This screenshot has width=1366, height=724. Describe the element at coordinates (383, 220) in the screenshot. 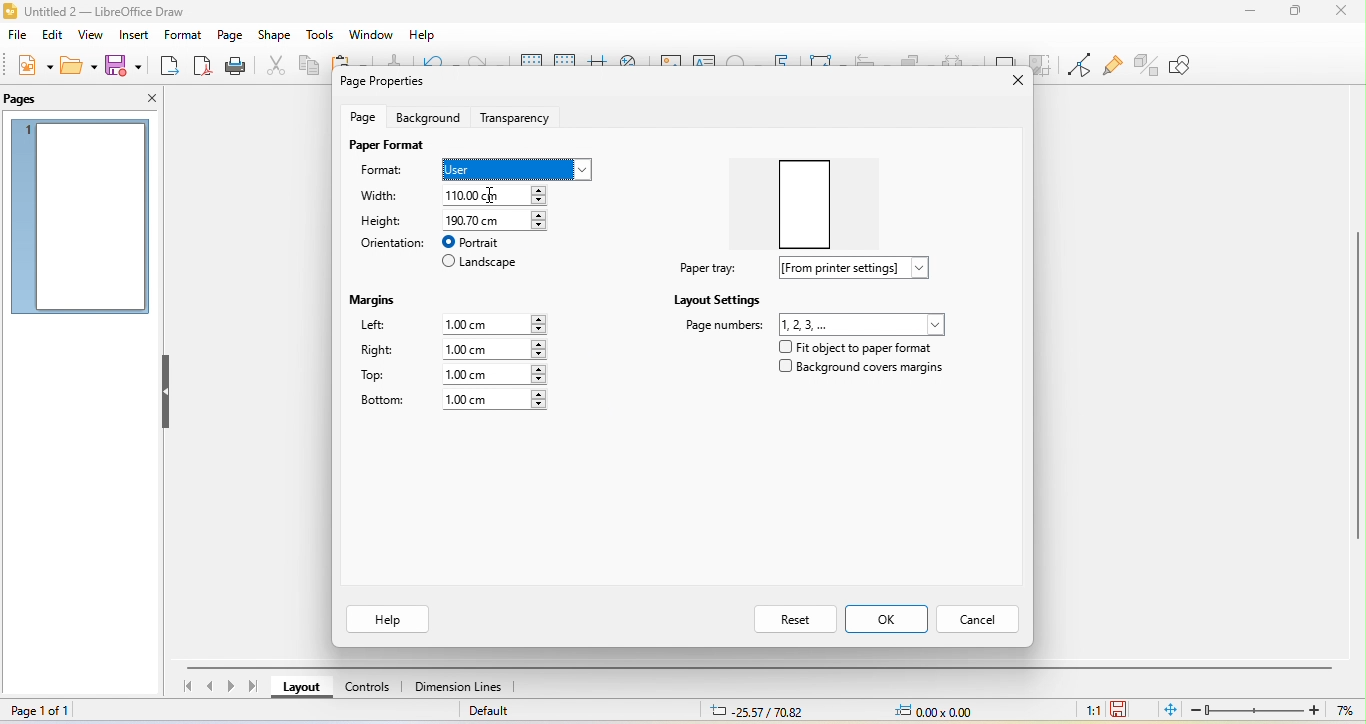

I see `height` at that location.